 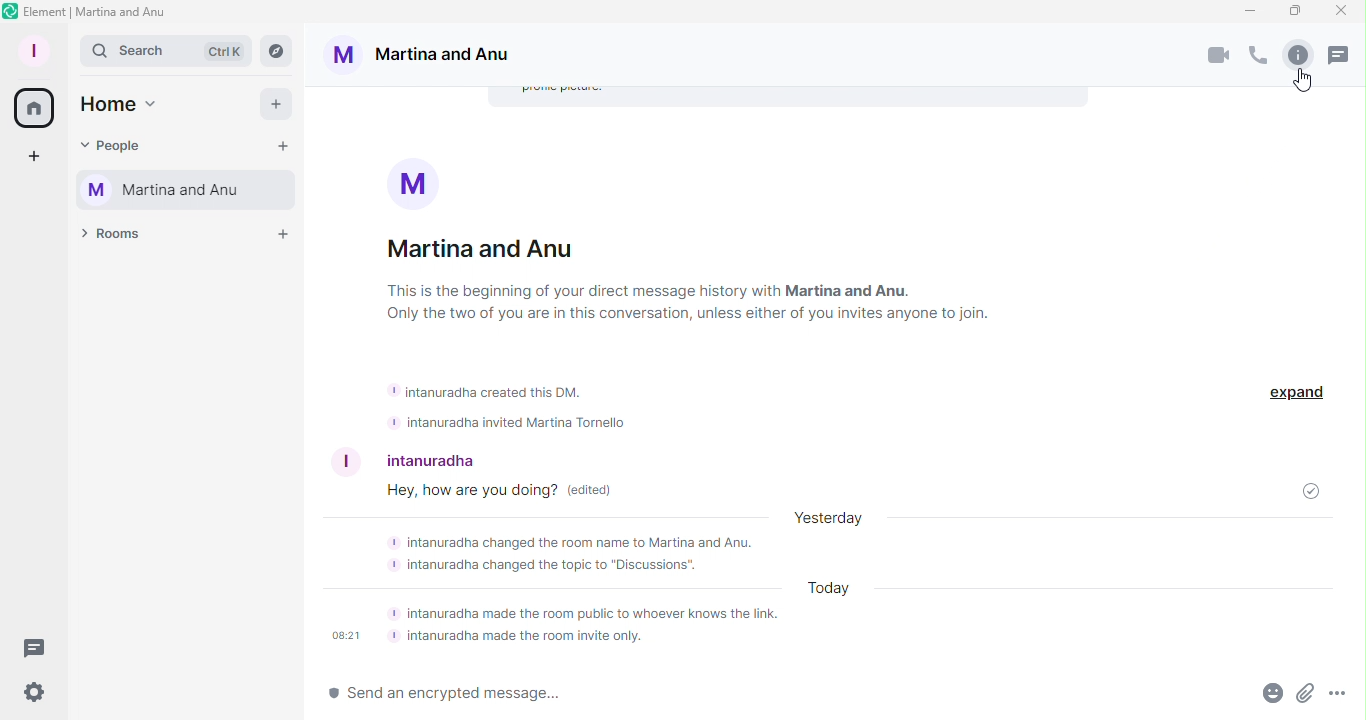 What do you see at coordinates (403, 455) in the screenshot?
I see `User` at bounding box center [403, 455].